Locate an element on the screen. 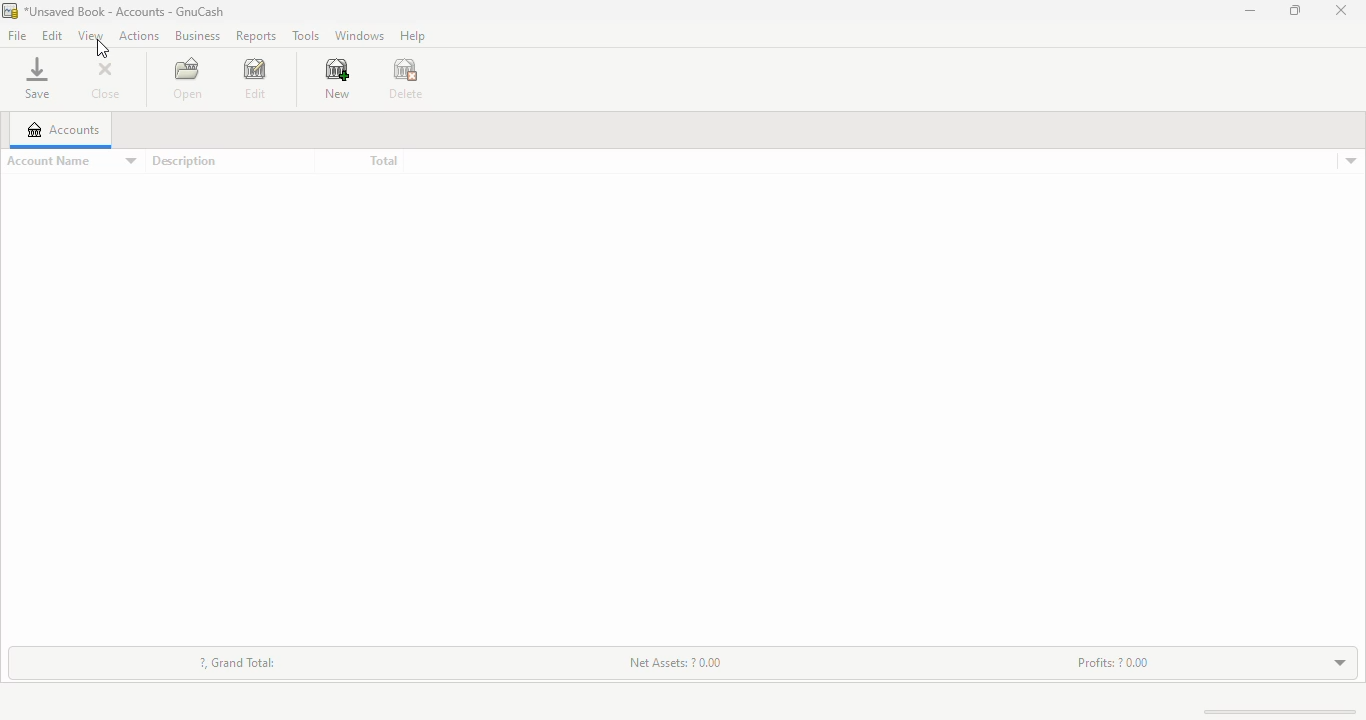 The height and width of the screenshot is (720, 1366). edit is located at coordinates (254, 80).